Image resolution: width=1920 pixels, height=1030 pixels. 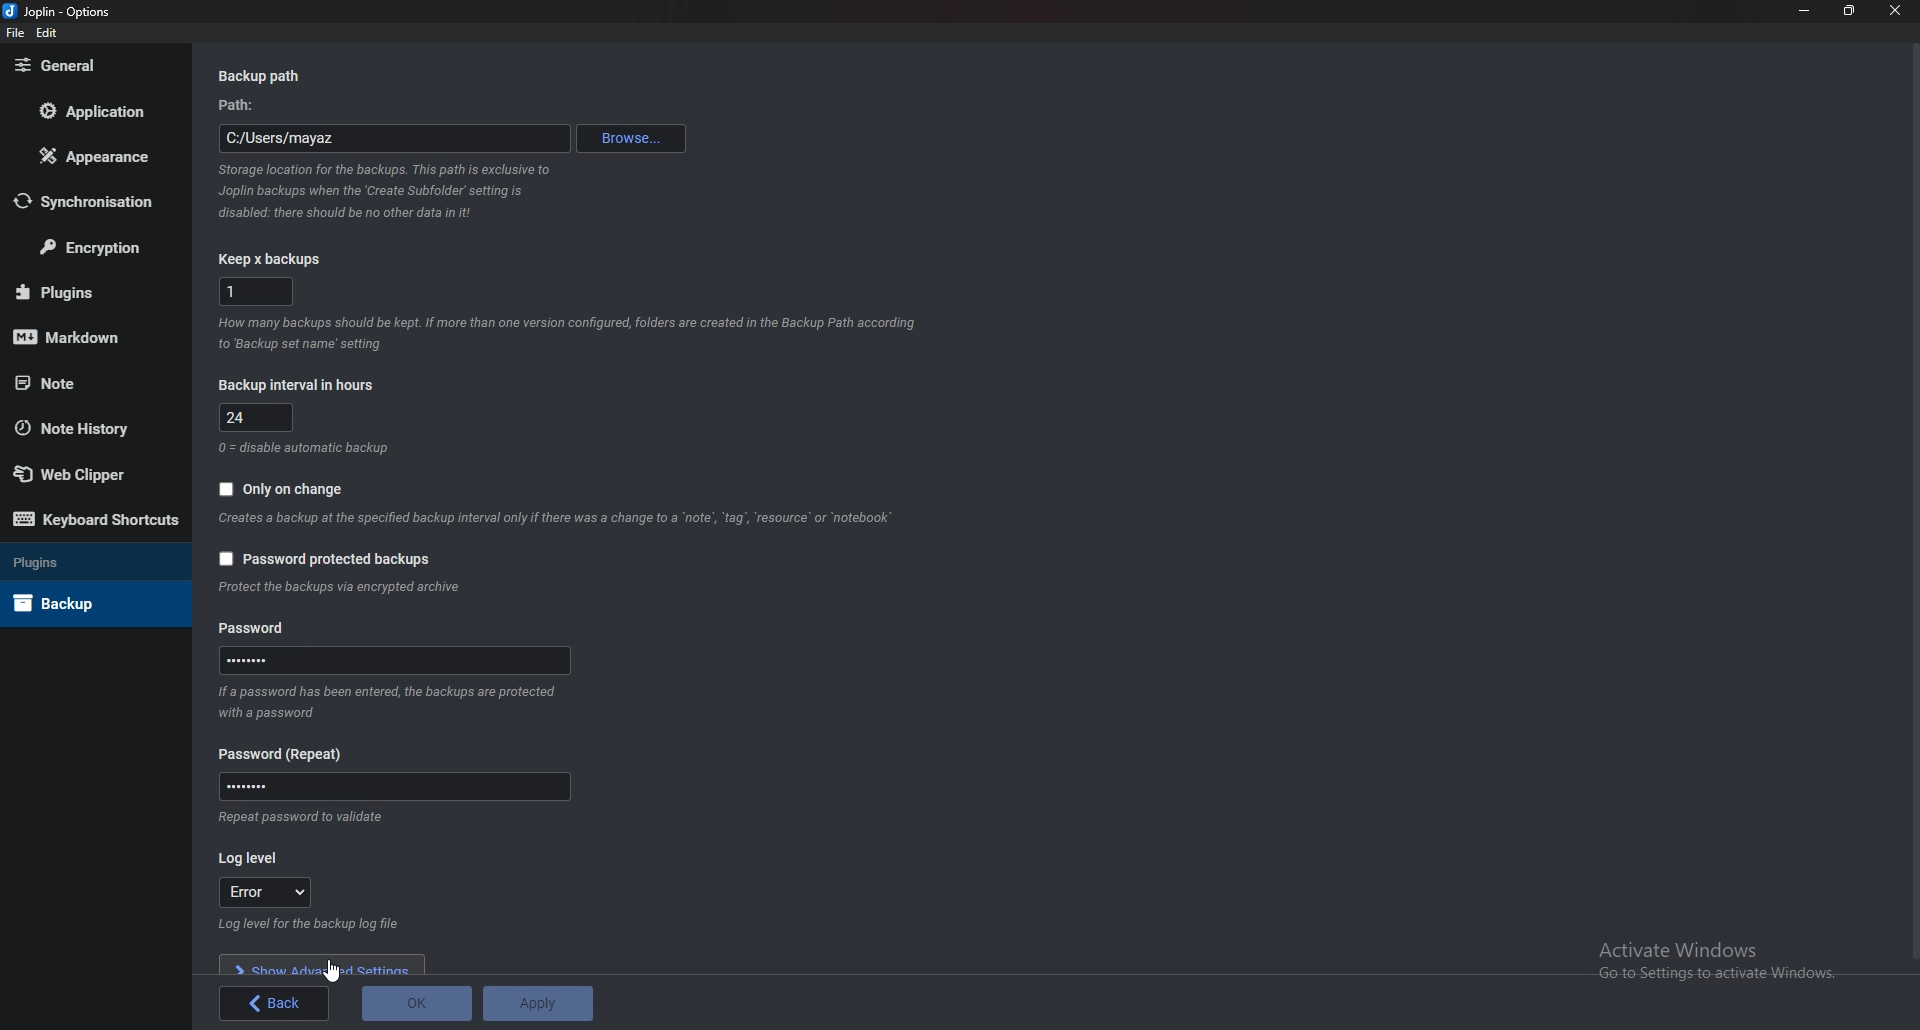 I want to click on Browse, so click(x=636, y=136).